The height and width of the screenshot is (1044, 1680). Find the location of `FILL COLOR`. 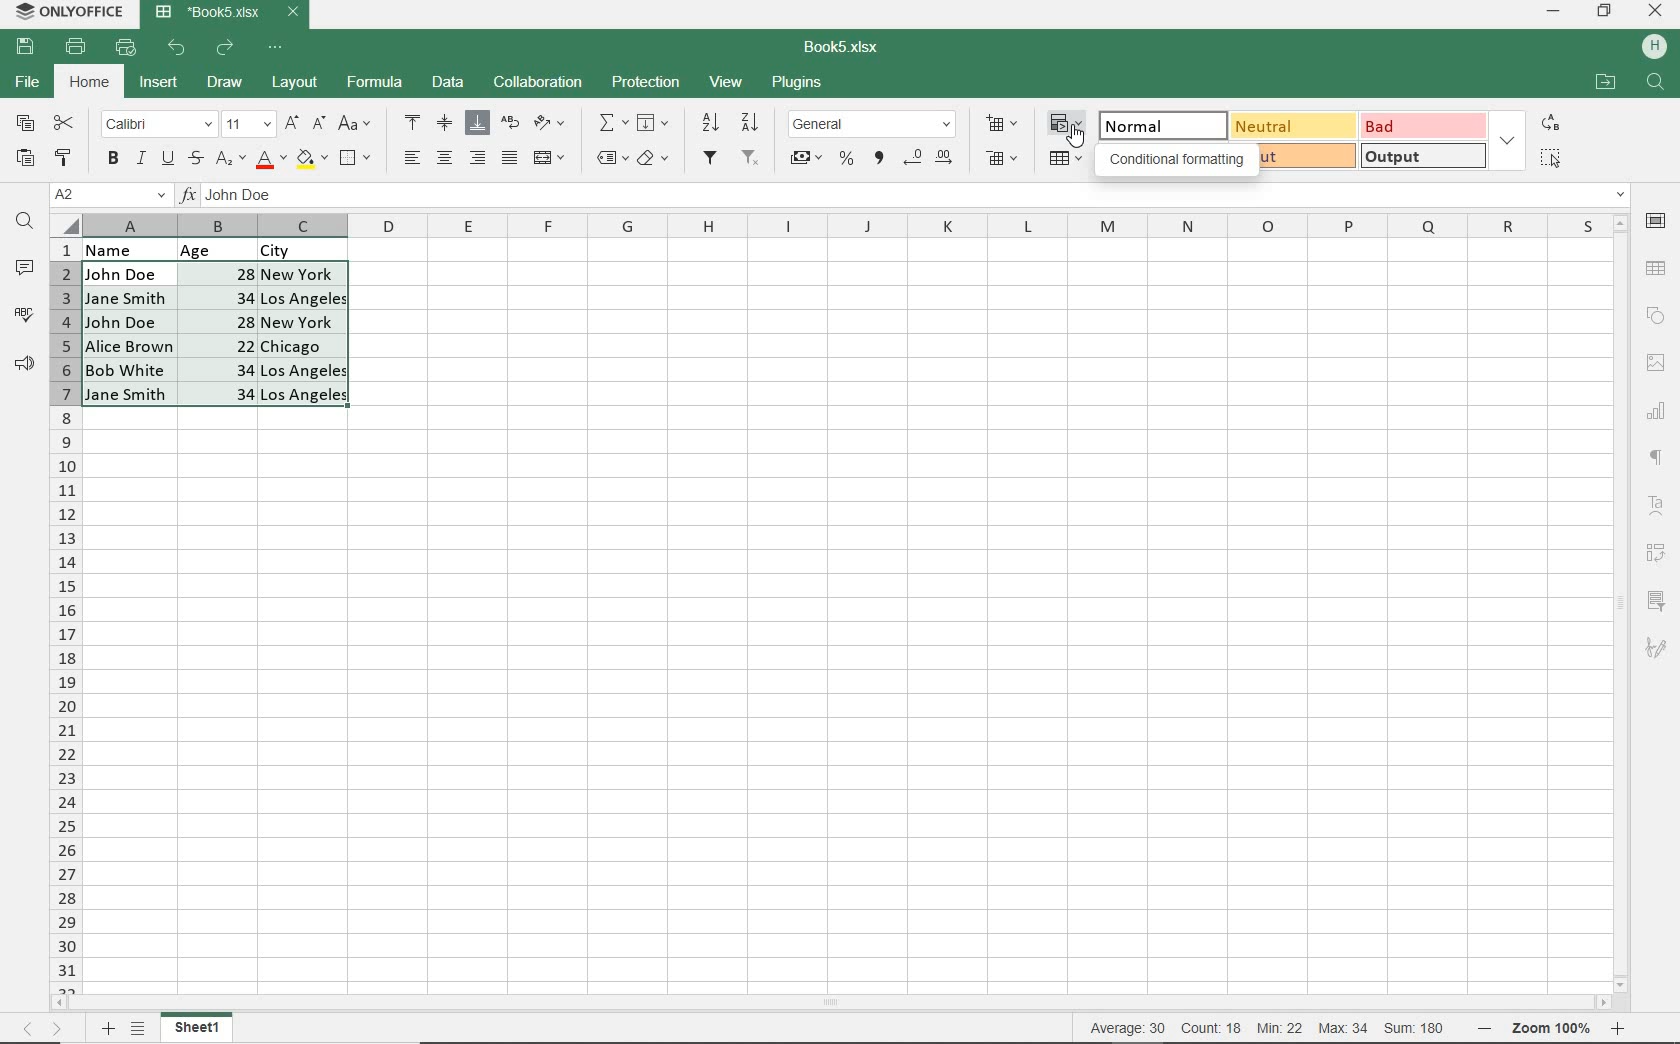

FILL COLOR is located at coordinates (311, 157).